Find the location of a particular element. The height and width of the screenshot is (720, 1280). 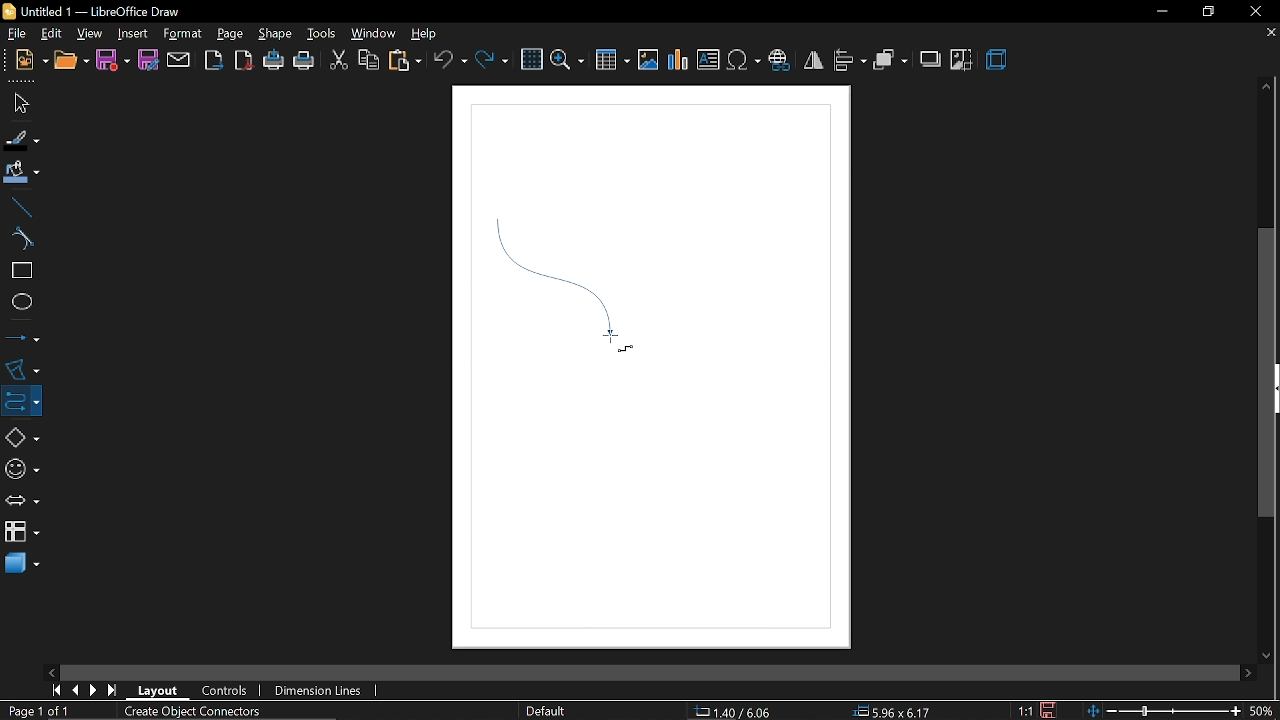

move down is located at coordinates (1269, 653).